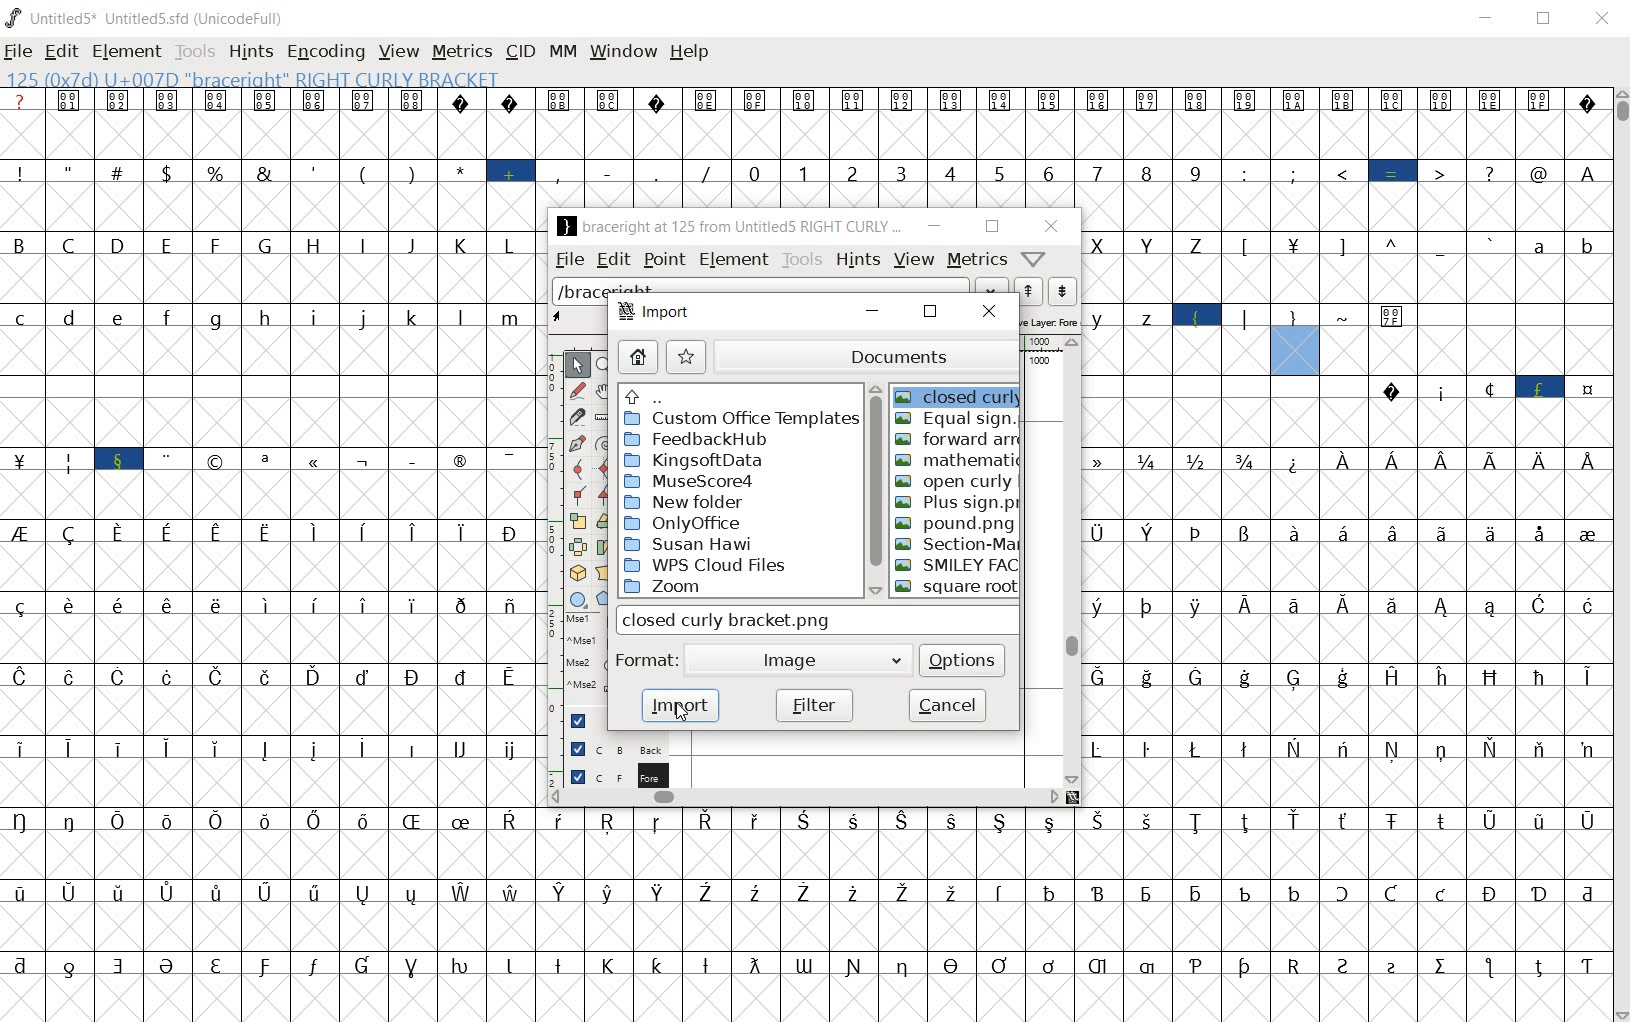 The image size is (1630, 1022). What do you see at coordinates (576, 388) in the screenshot?
I see `draw a freehand curve` at bounding box center [576, 388].